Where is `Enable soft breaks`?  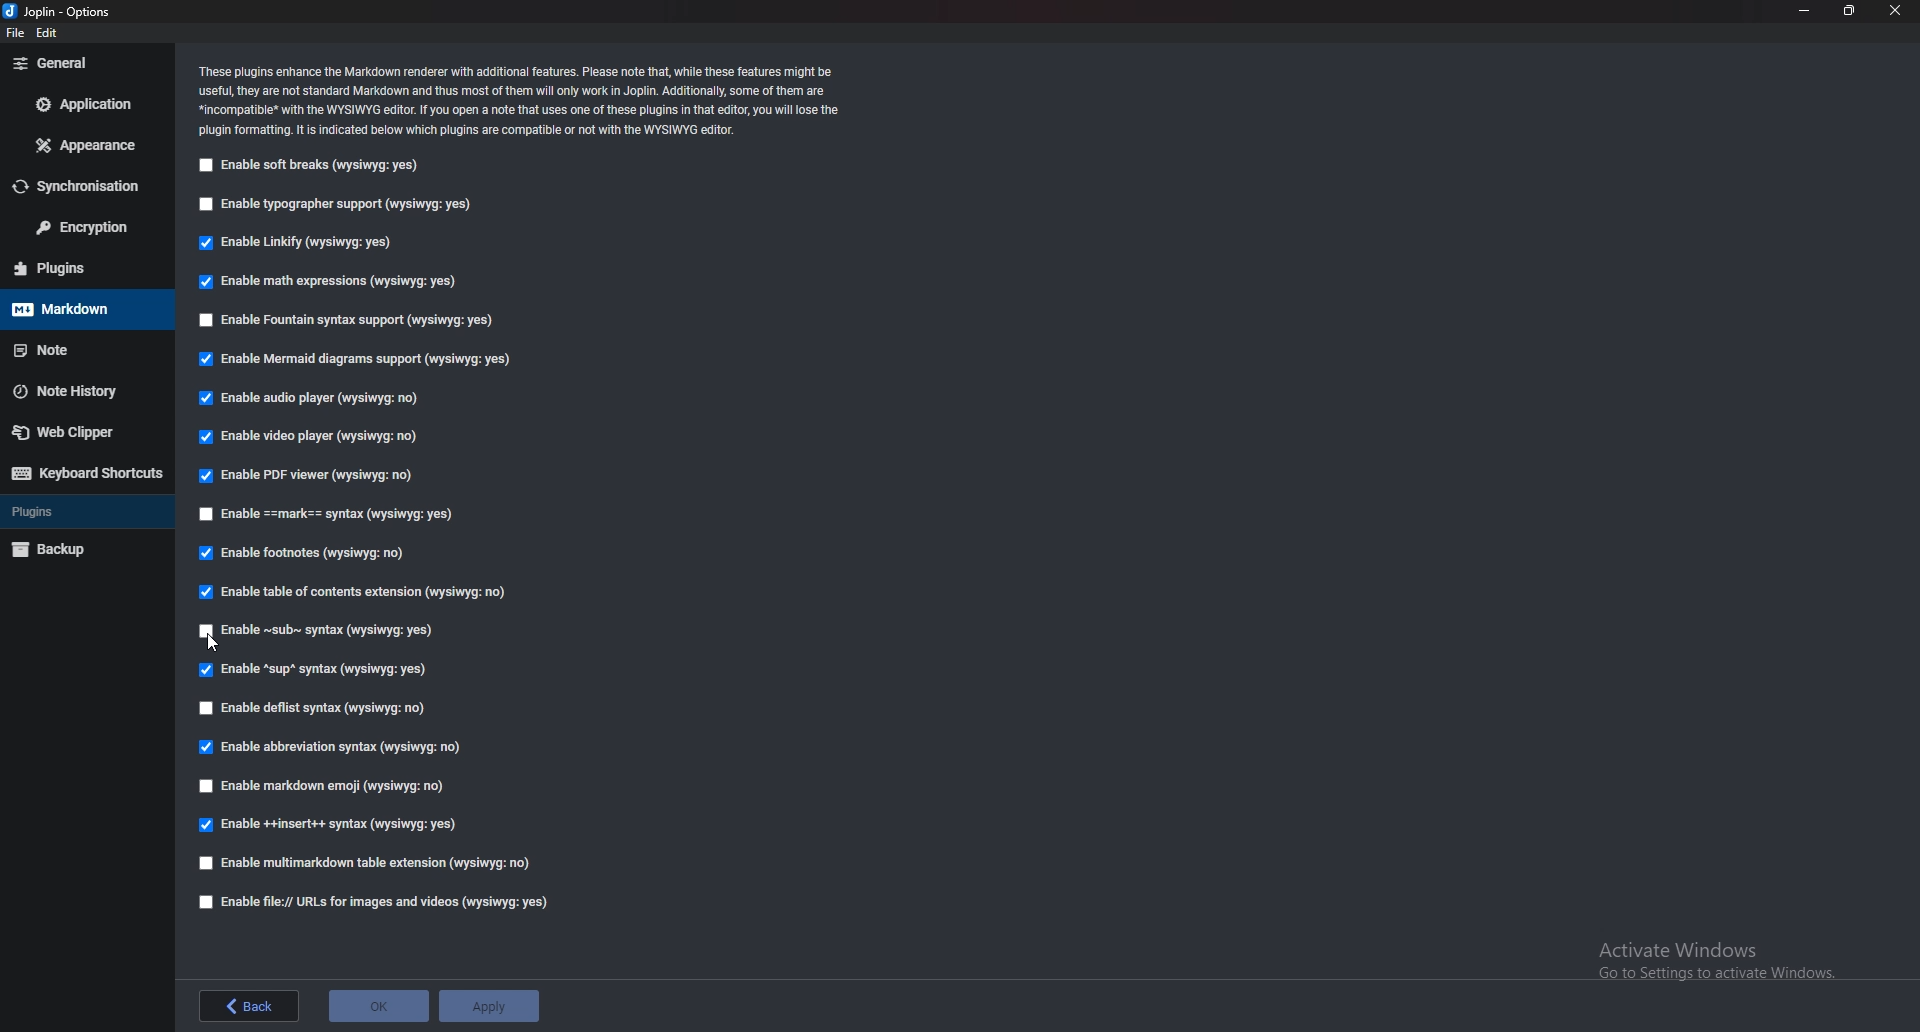
Enable soft breaks is located at coordinates (311, 164).